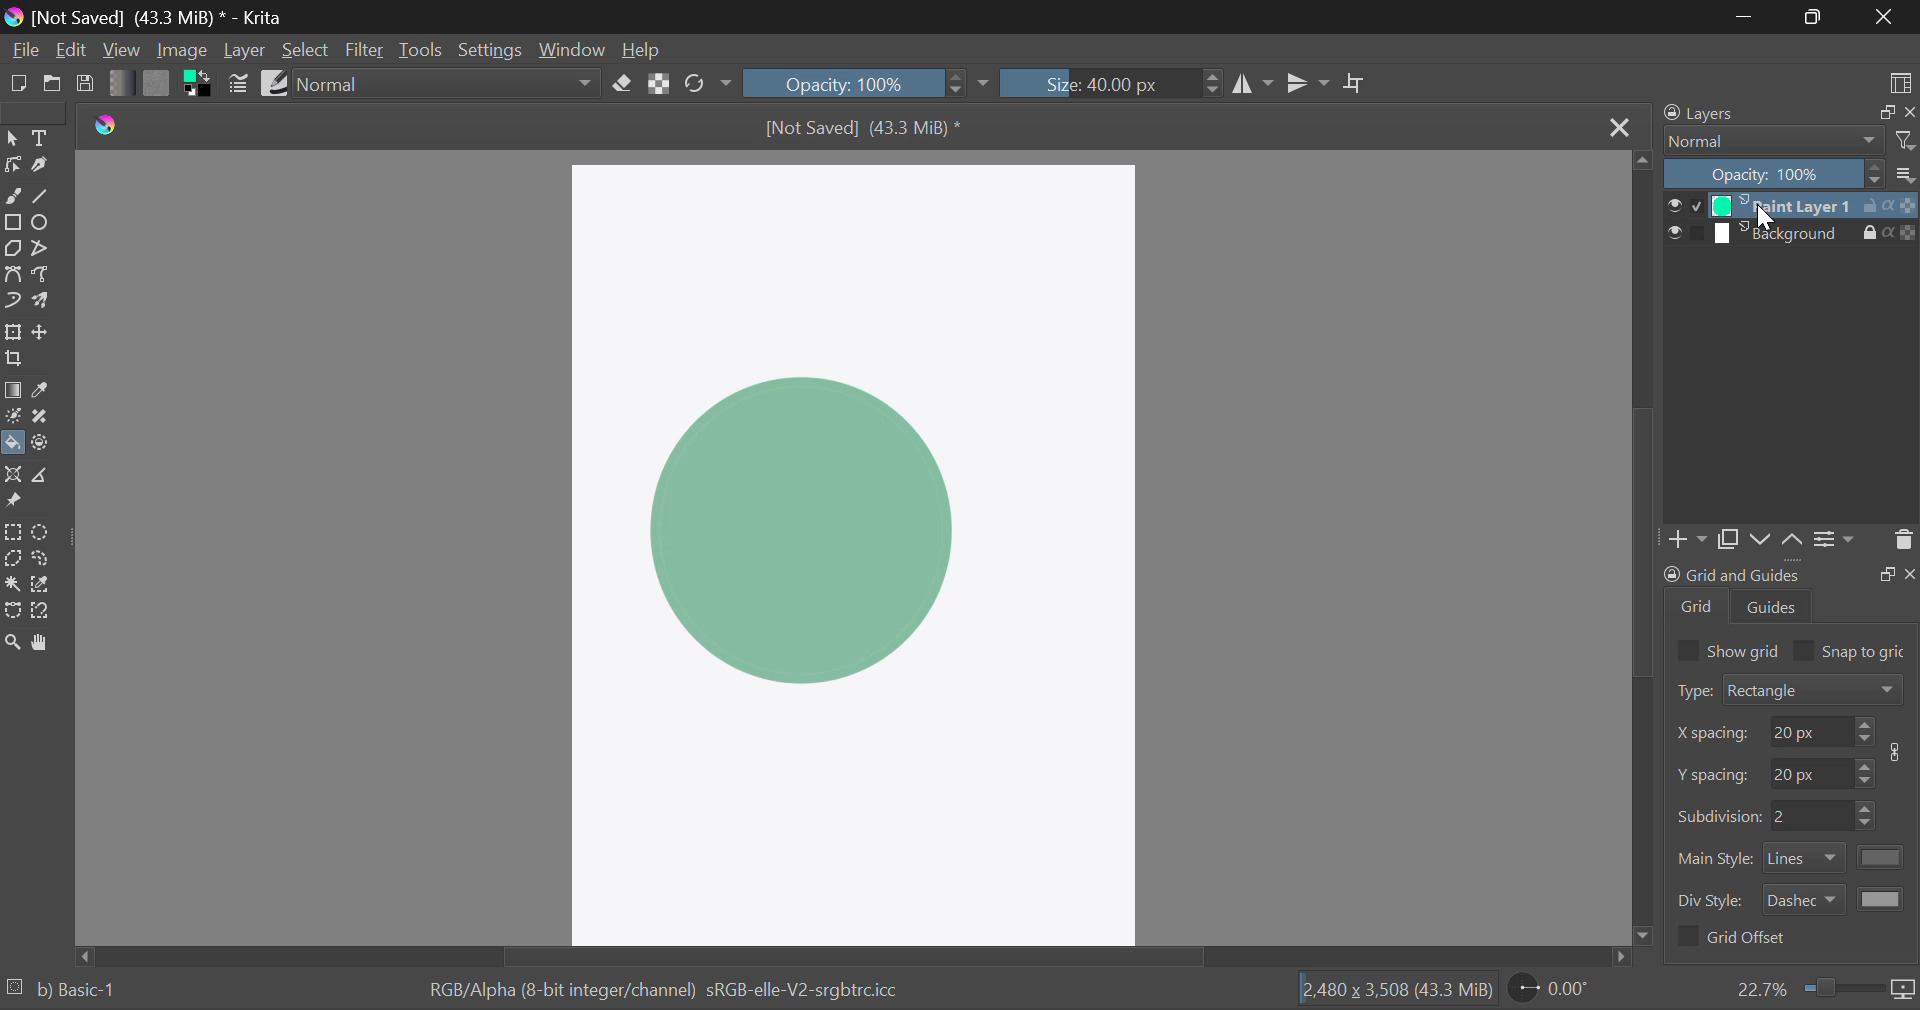  What do you see at coordinates (1392, 991) in the screenshot?
I see `Document Dimensions` at bounding box center [1392, 991].